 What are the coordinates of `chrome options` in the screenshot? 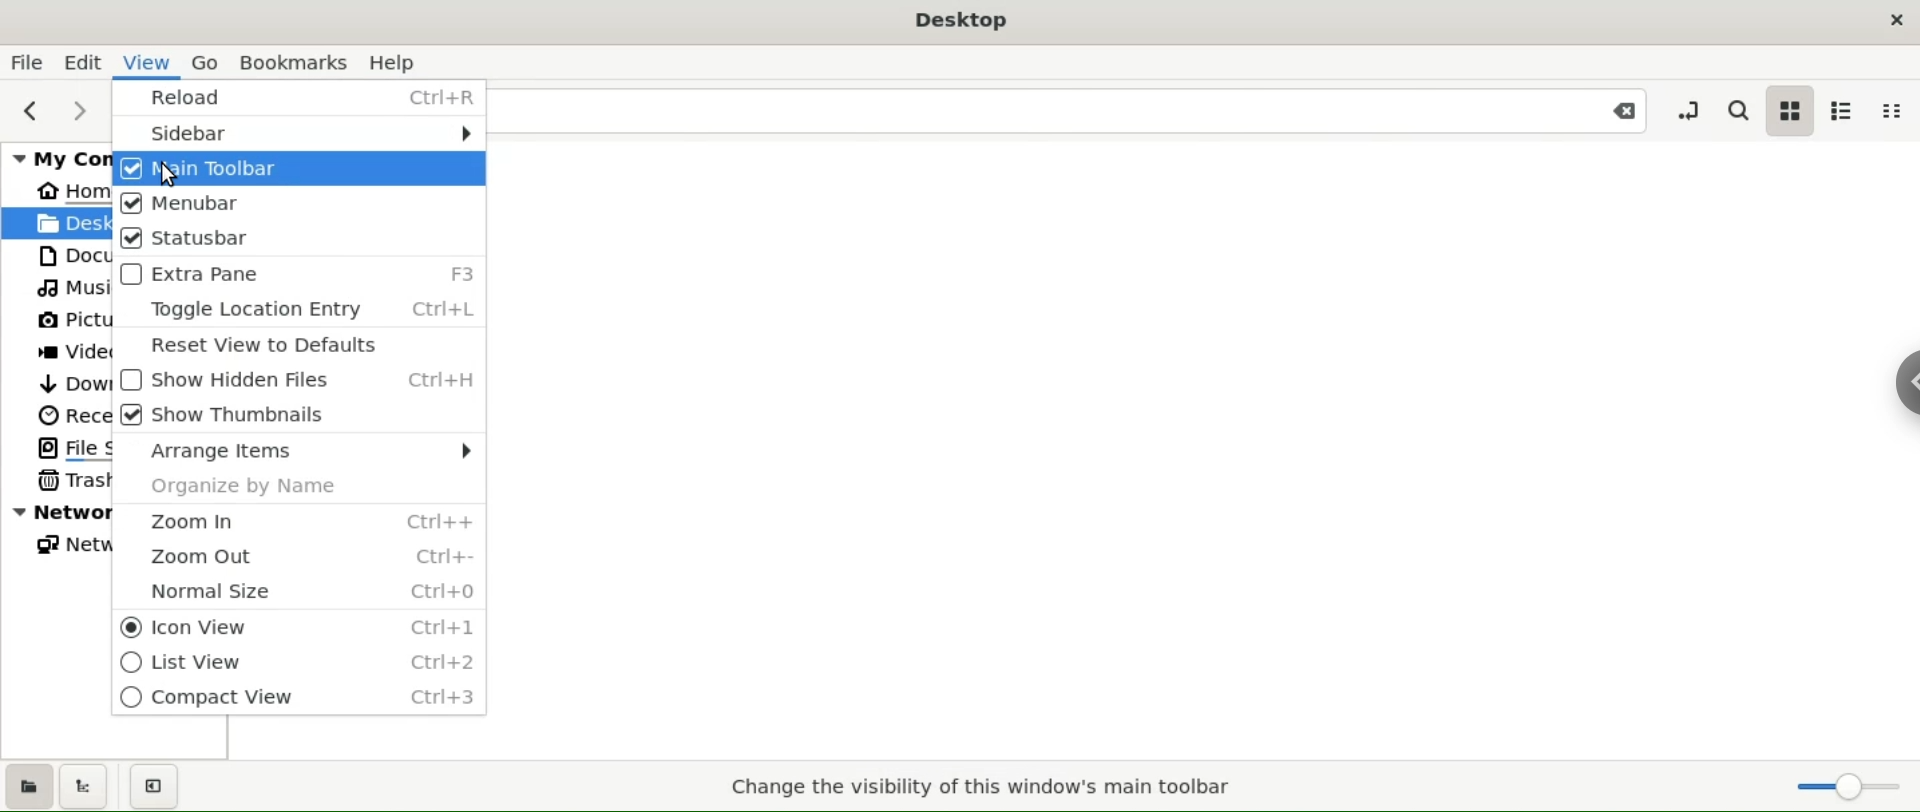 It's located at (1900, 389).